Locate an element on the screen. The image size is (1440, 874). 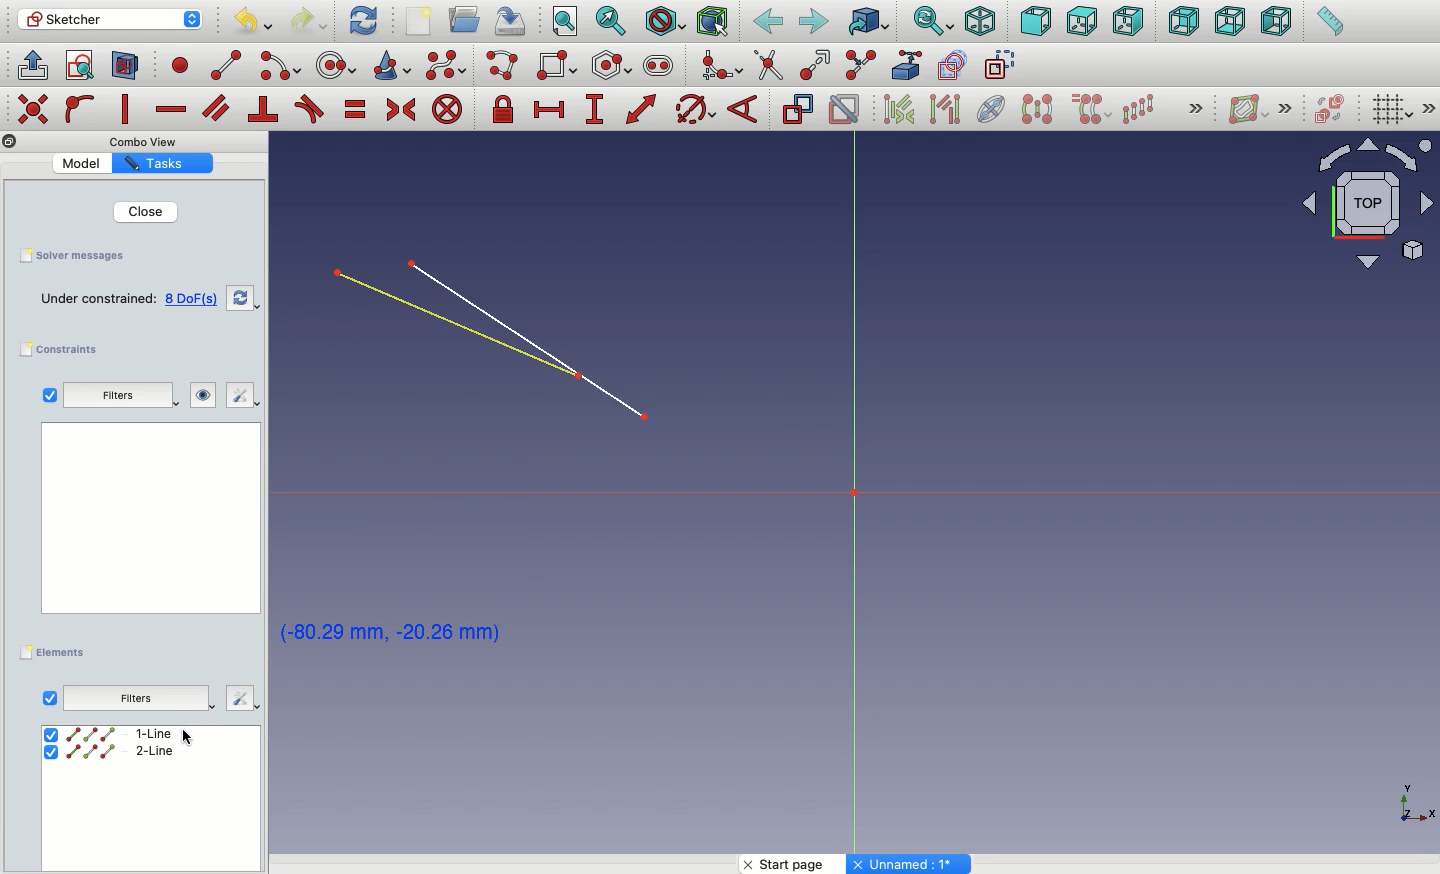
 is located at coordinates (185, 735).